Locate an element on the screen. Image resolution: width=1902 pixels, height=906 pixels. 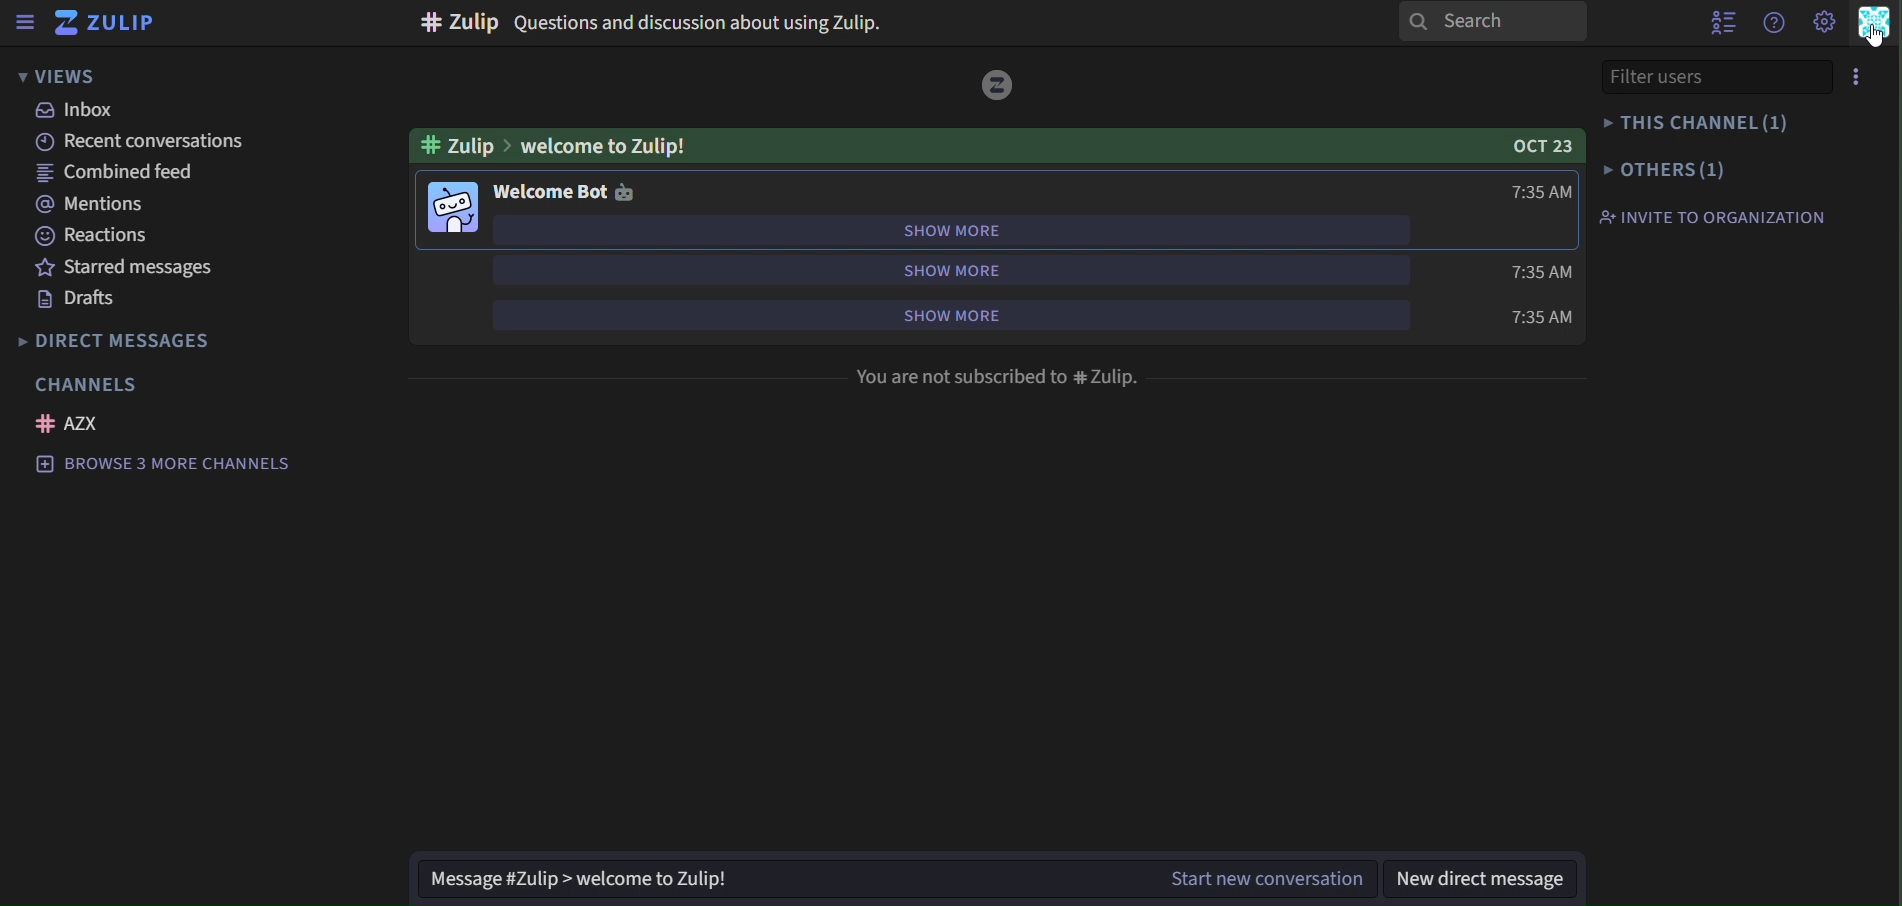
reactions is located at coordinates (97, 236).